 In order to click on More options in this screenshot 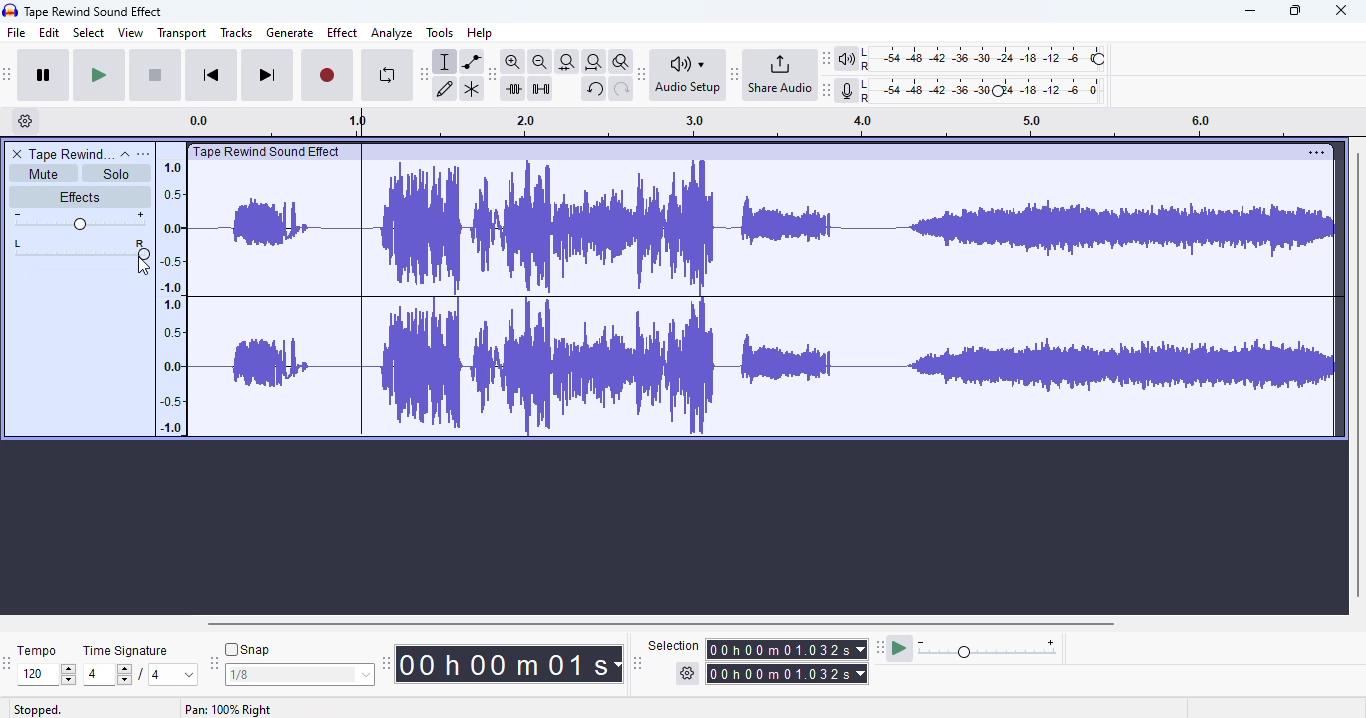, I will do `click(1313, 152)`.